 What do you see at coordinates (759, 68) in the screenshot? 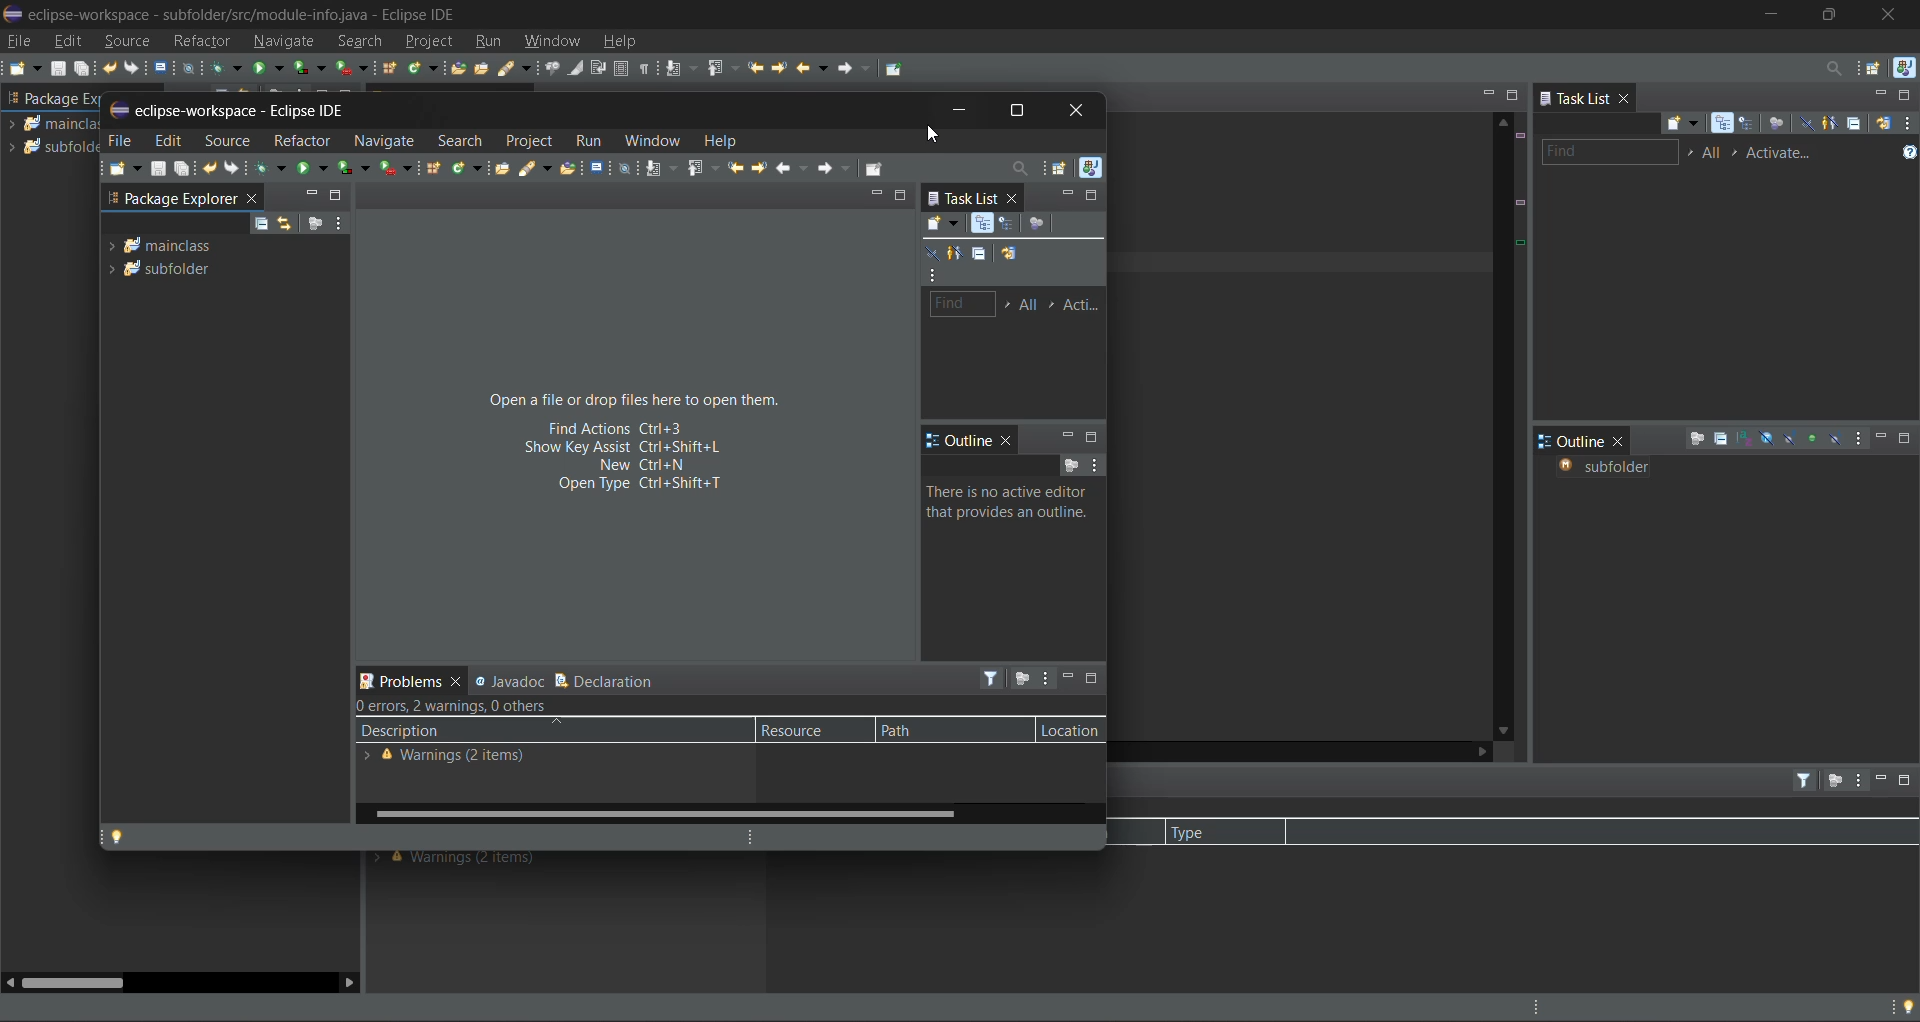
I see `previous edit location` at bounding box center [759, 68].